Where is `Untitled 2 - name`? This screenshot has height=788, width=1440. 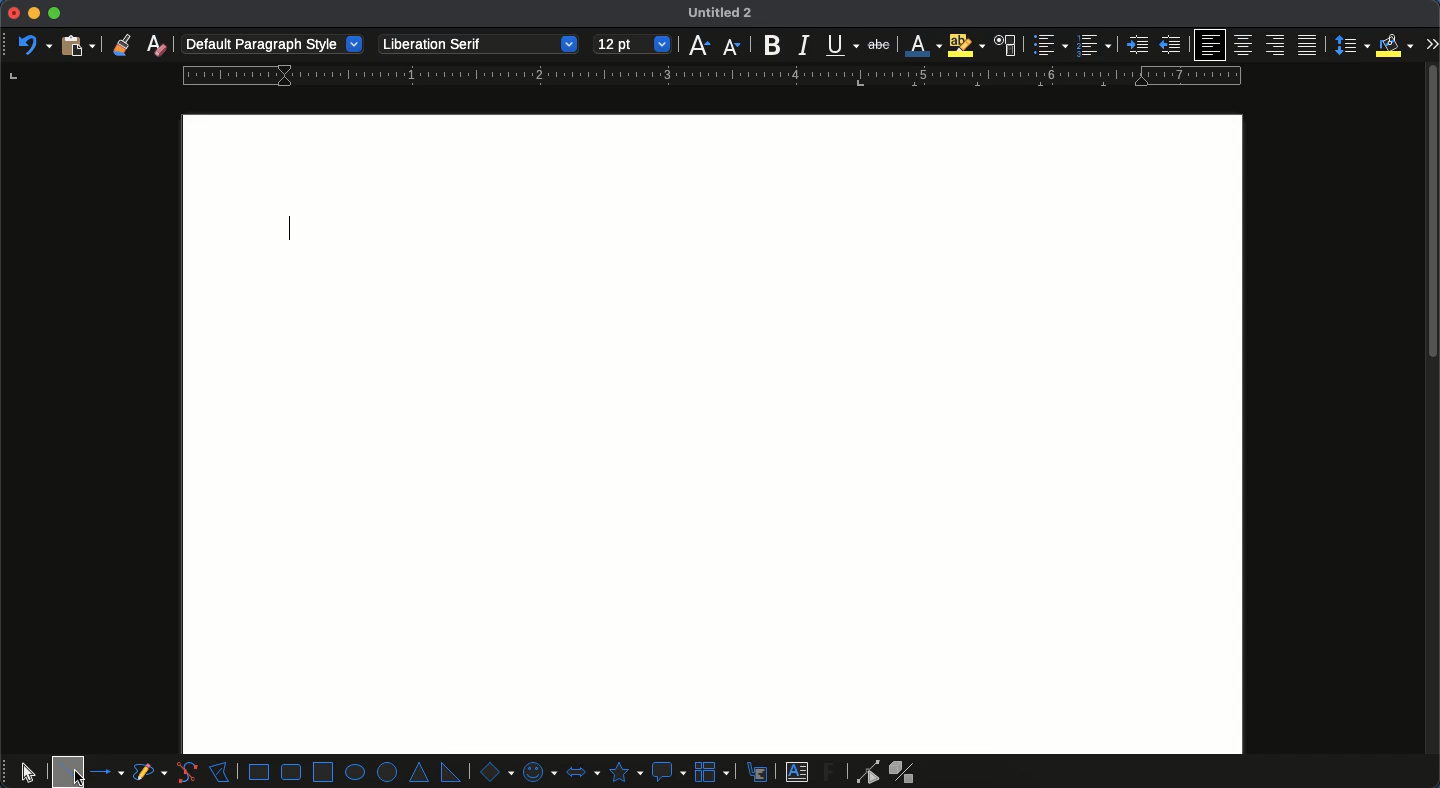 Untitled 2 - name is located at coordinates (724, 14).